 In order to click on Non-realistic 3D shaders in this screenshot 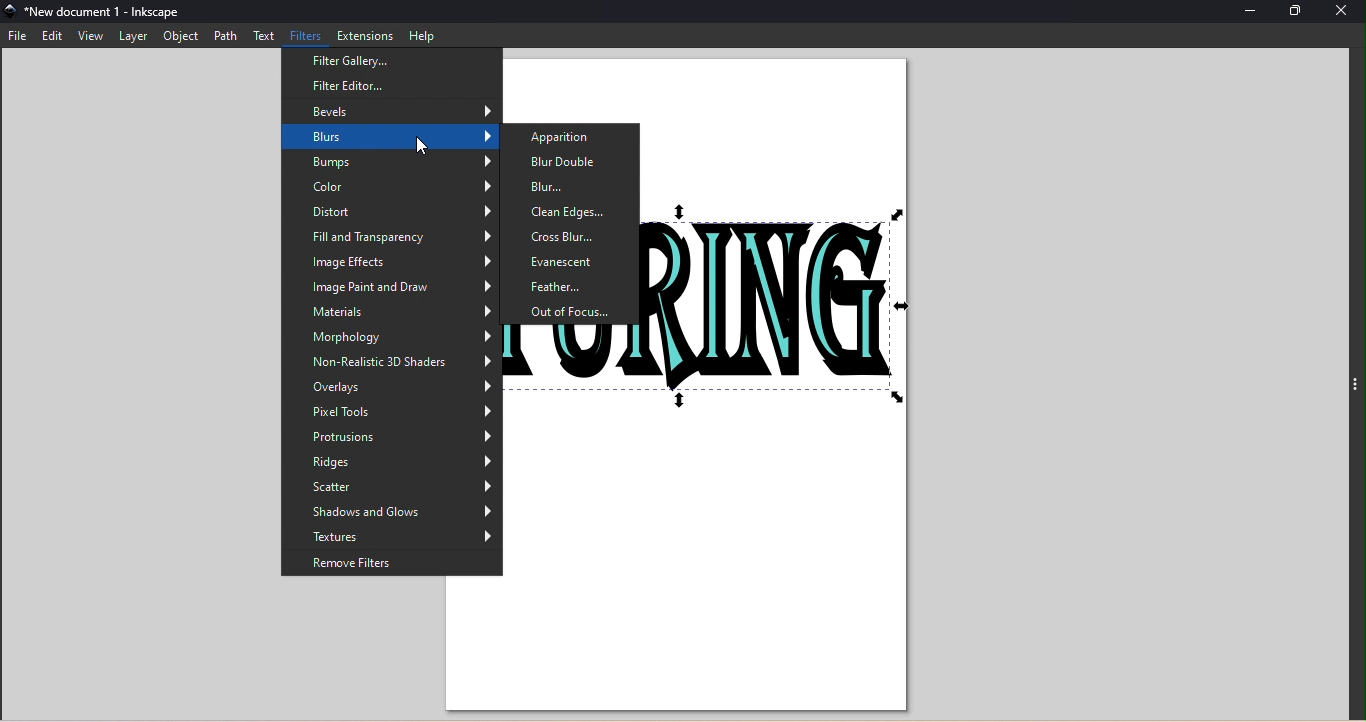, I will do `click(393, 365)`.